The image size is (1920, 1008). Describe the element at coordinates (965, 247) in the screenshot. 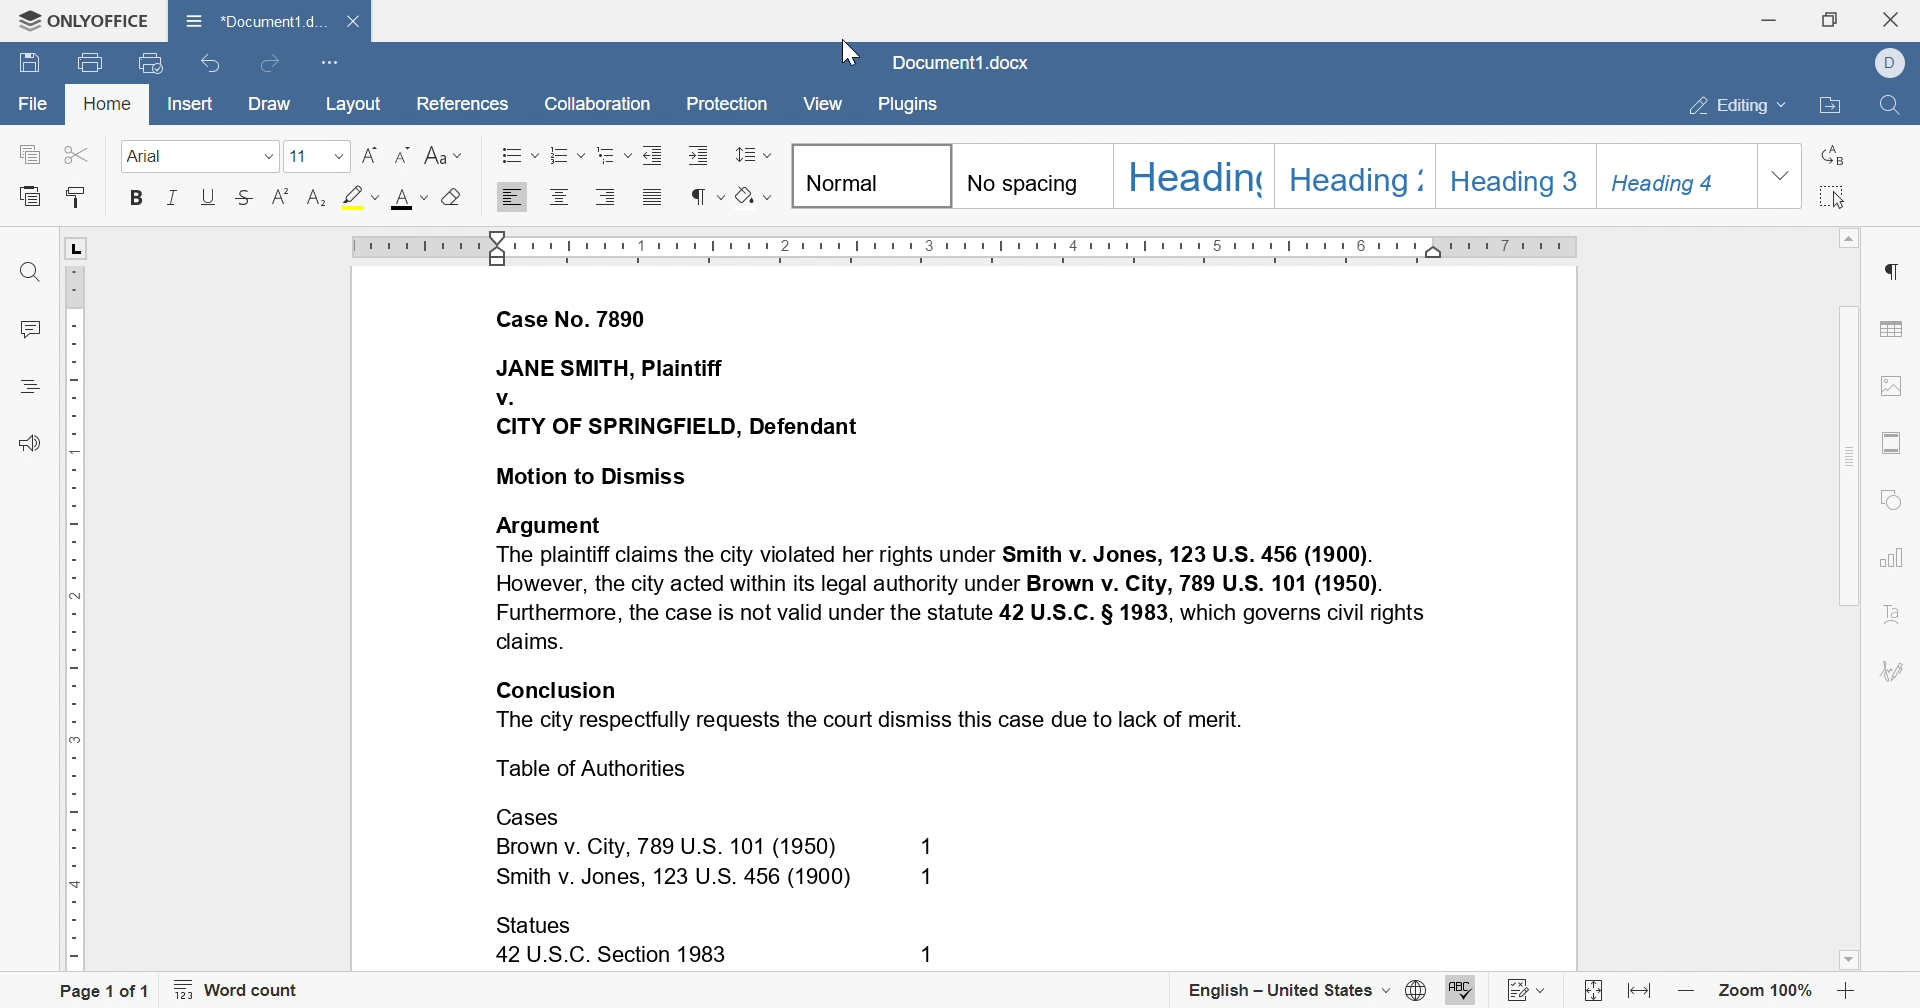

I see `ruler` at that location.